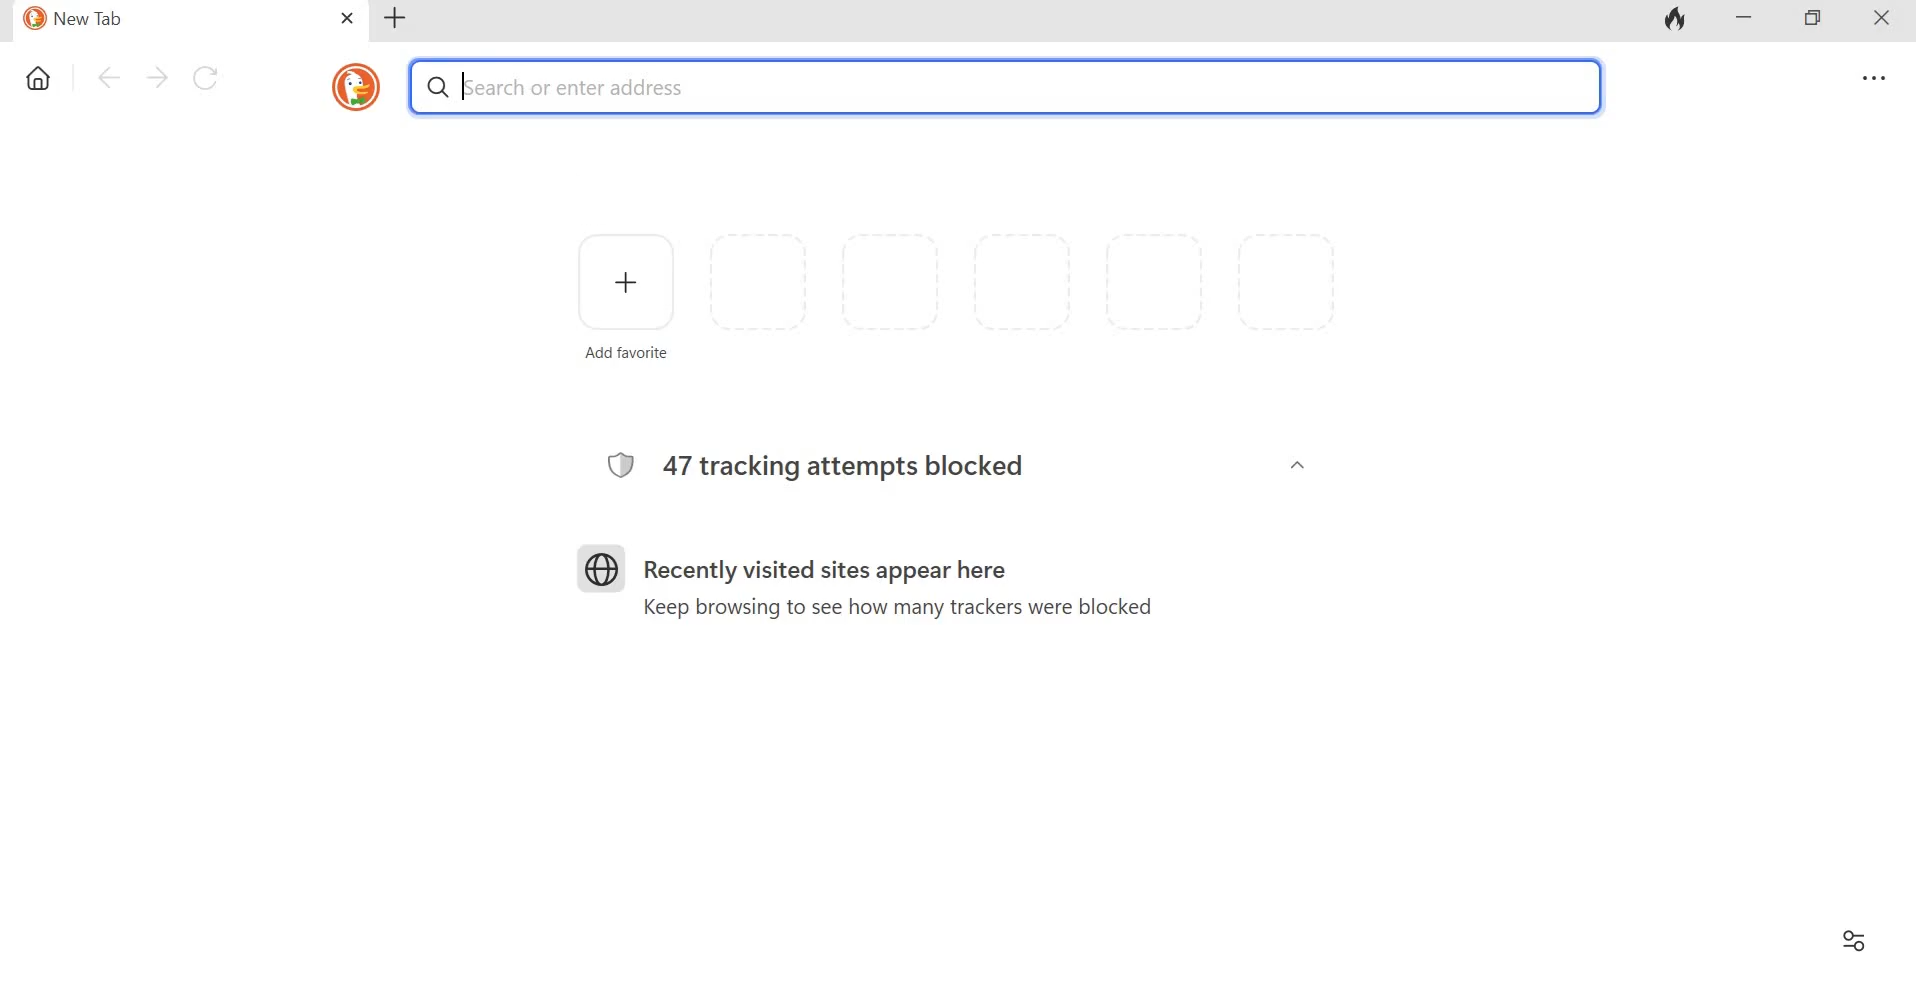 The height and width of the screenshot is (1002, 1916). What do you see at coordinates (1871, 77) in the screenshot?
I see `Overflow menu` at bounding box center [1871, 77].